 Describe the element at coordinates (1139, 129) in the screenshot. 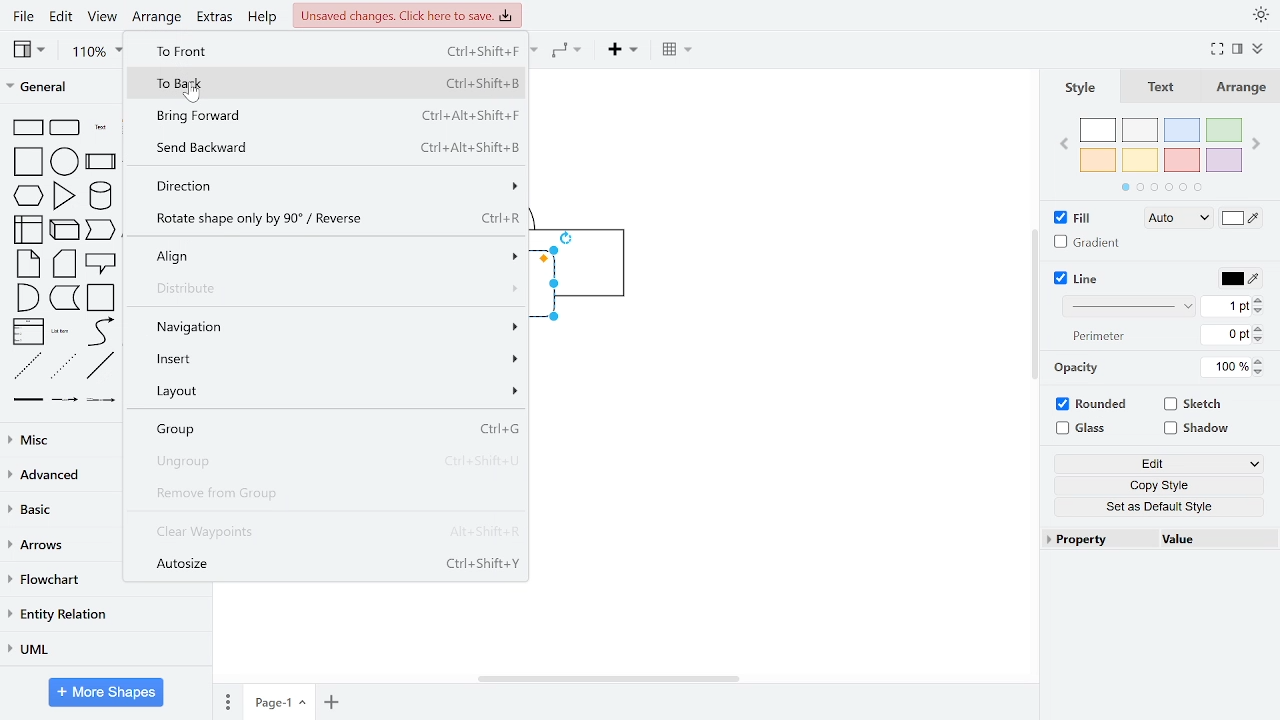

I see `ash` at that location.